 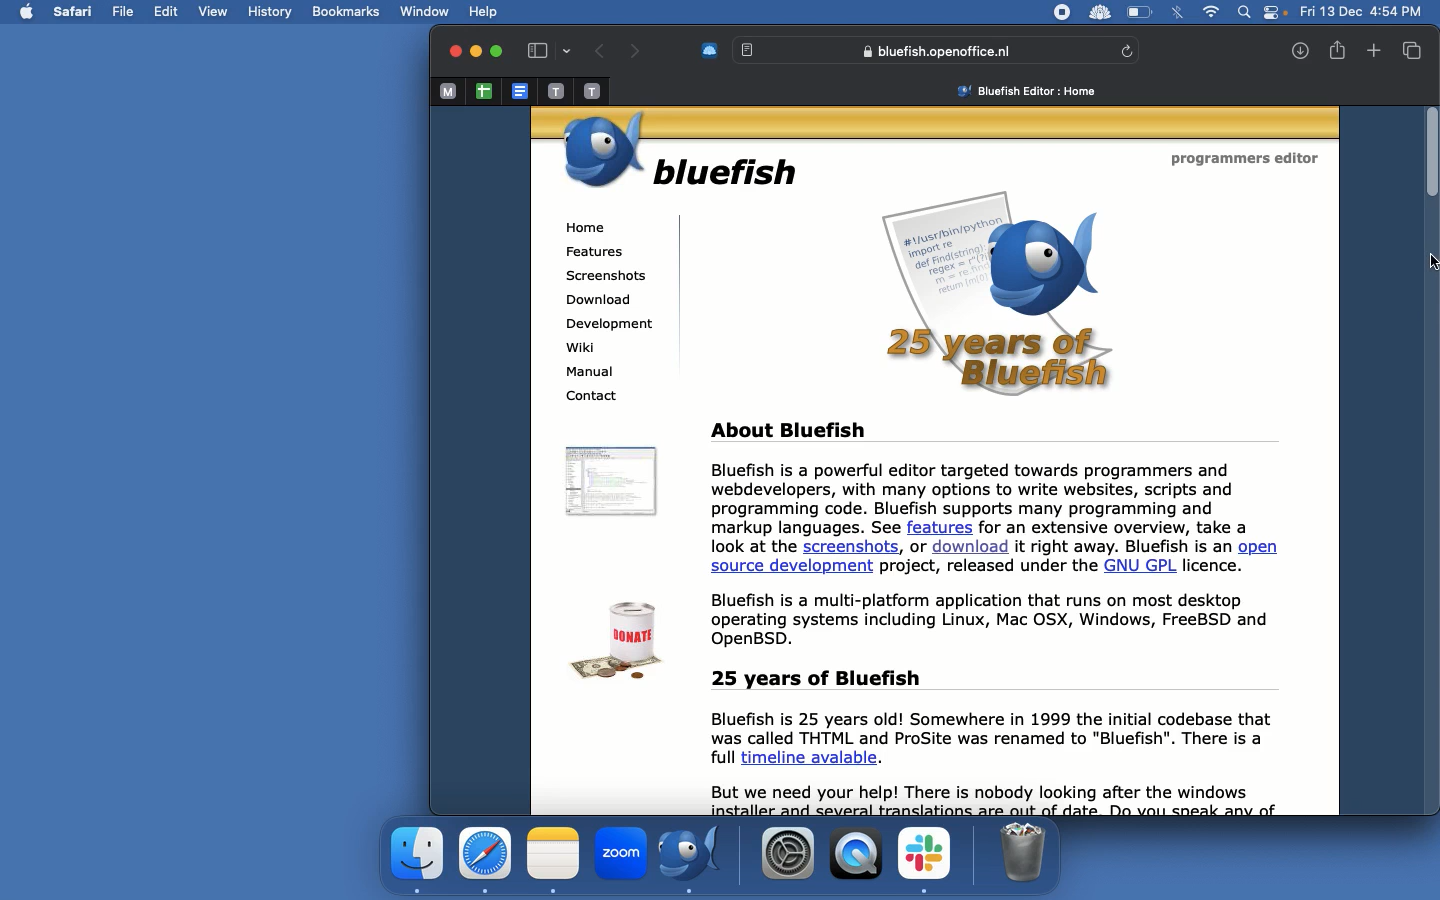 I want to click on Safari, so click(x=485, y=854).